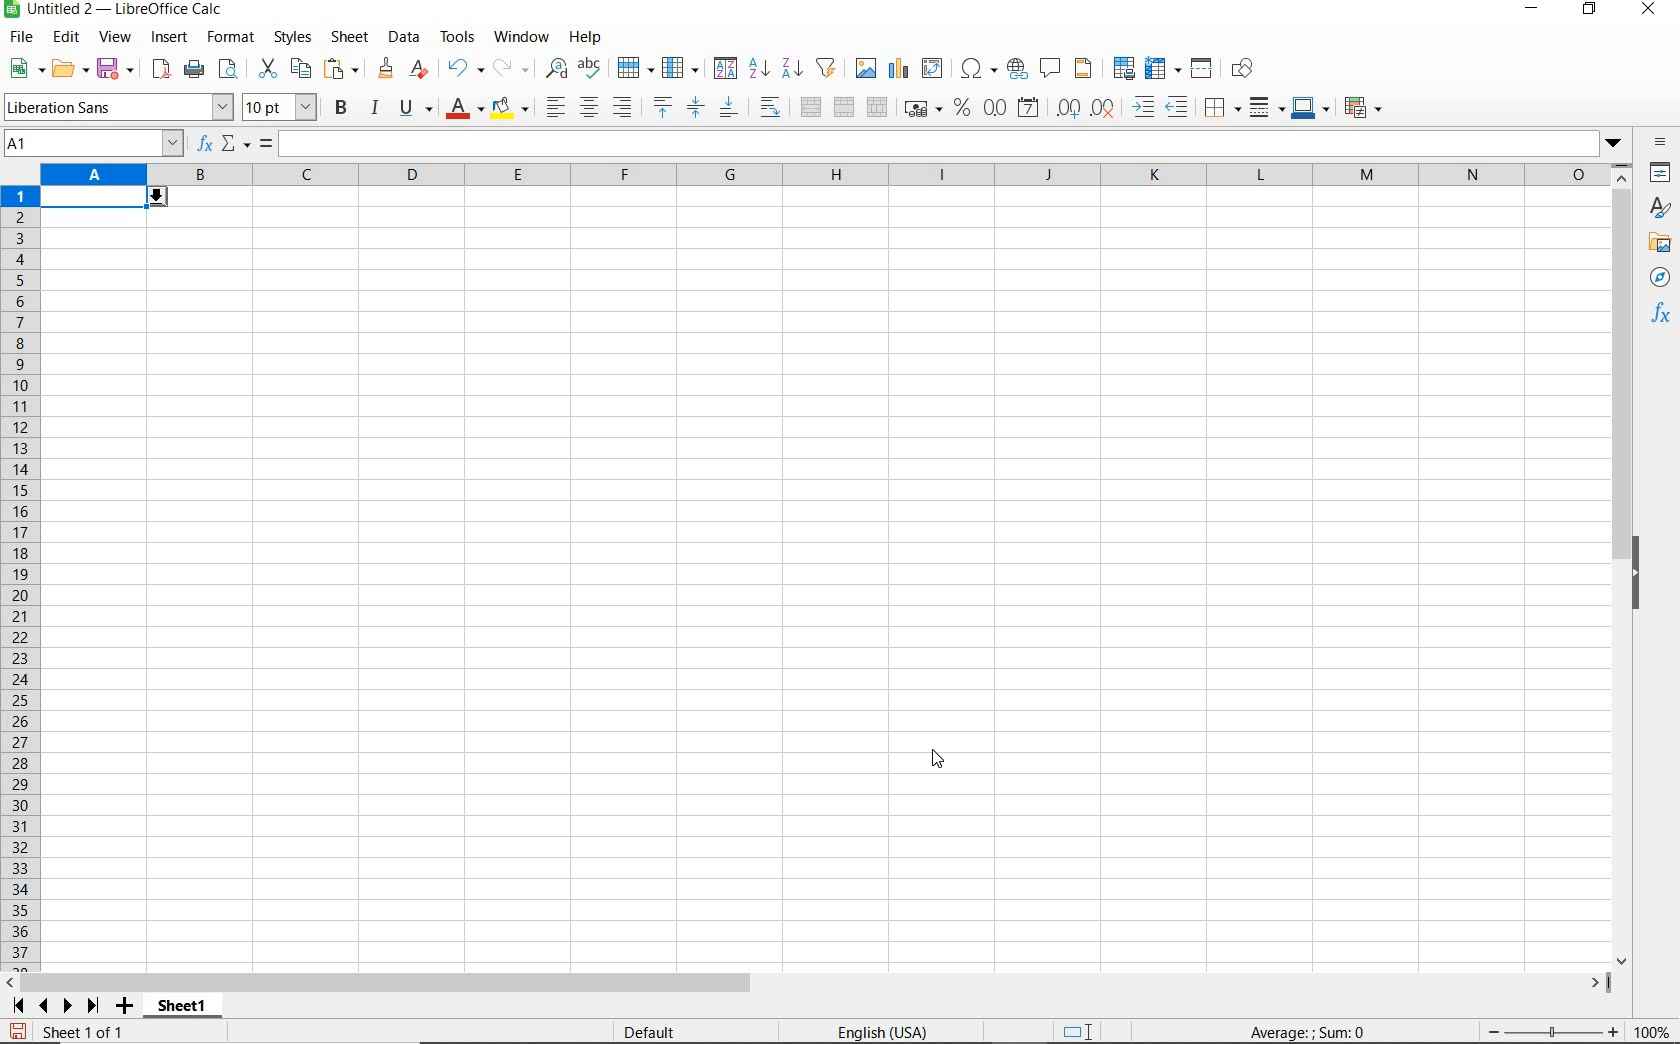  I want to click on row, so click(635, 69).